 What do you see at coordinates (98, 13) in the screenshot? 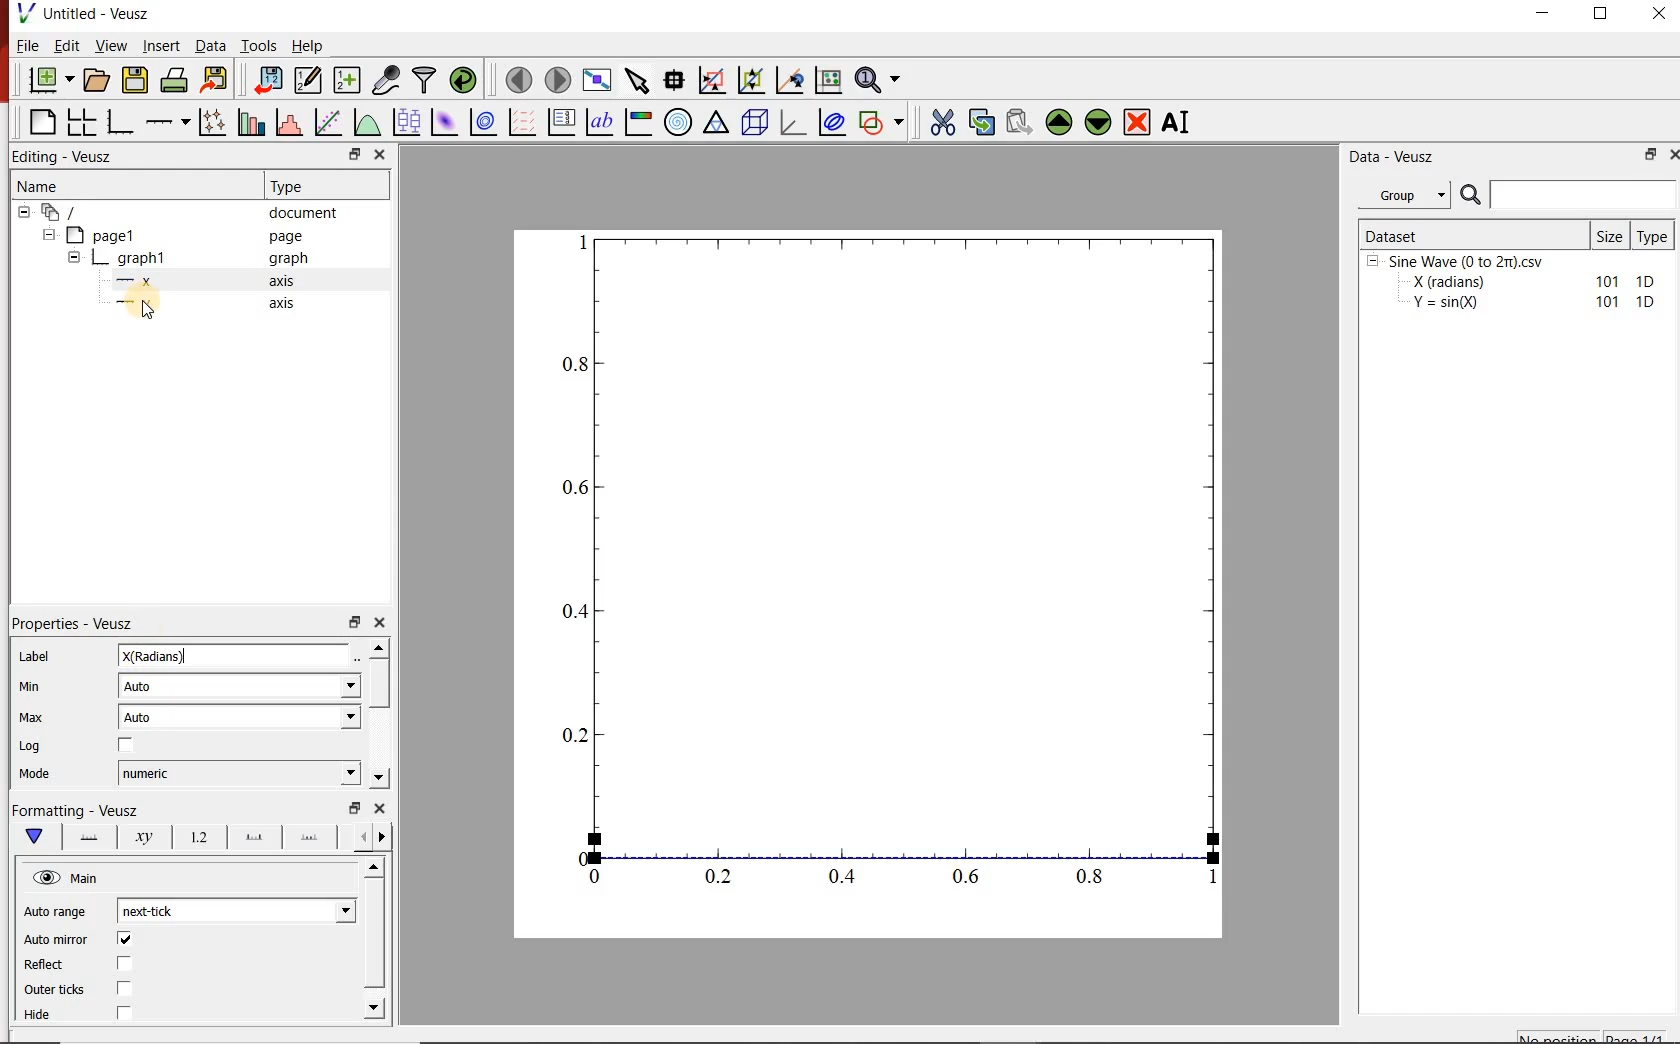
I see `Untitled - Veusz` at bounding box center [98, 13].